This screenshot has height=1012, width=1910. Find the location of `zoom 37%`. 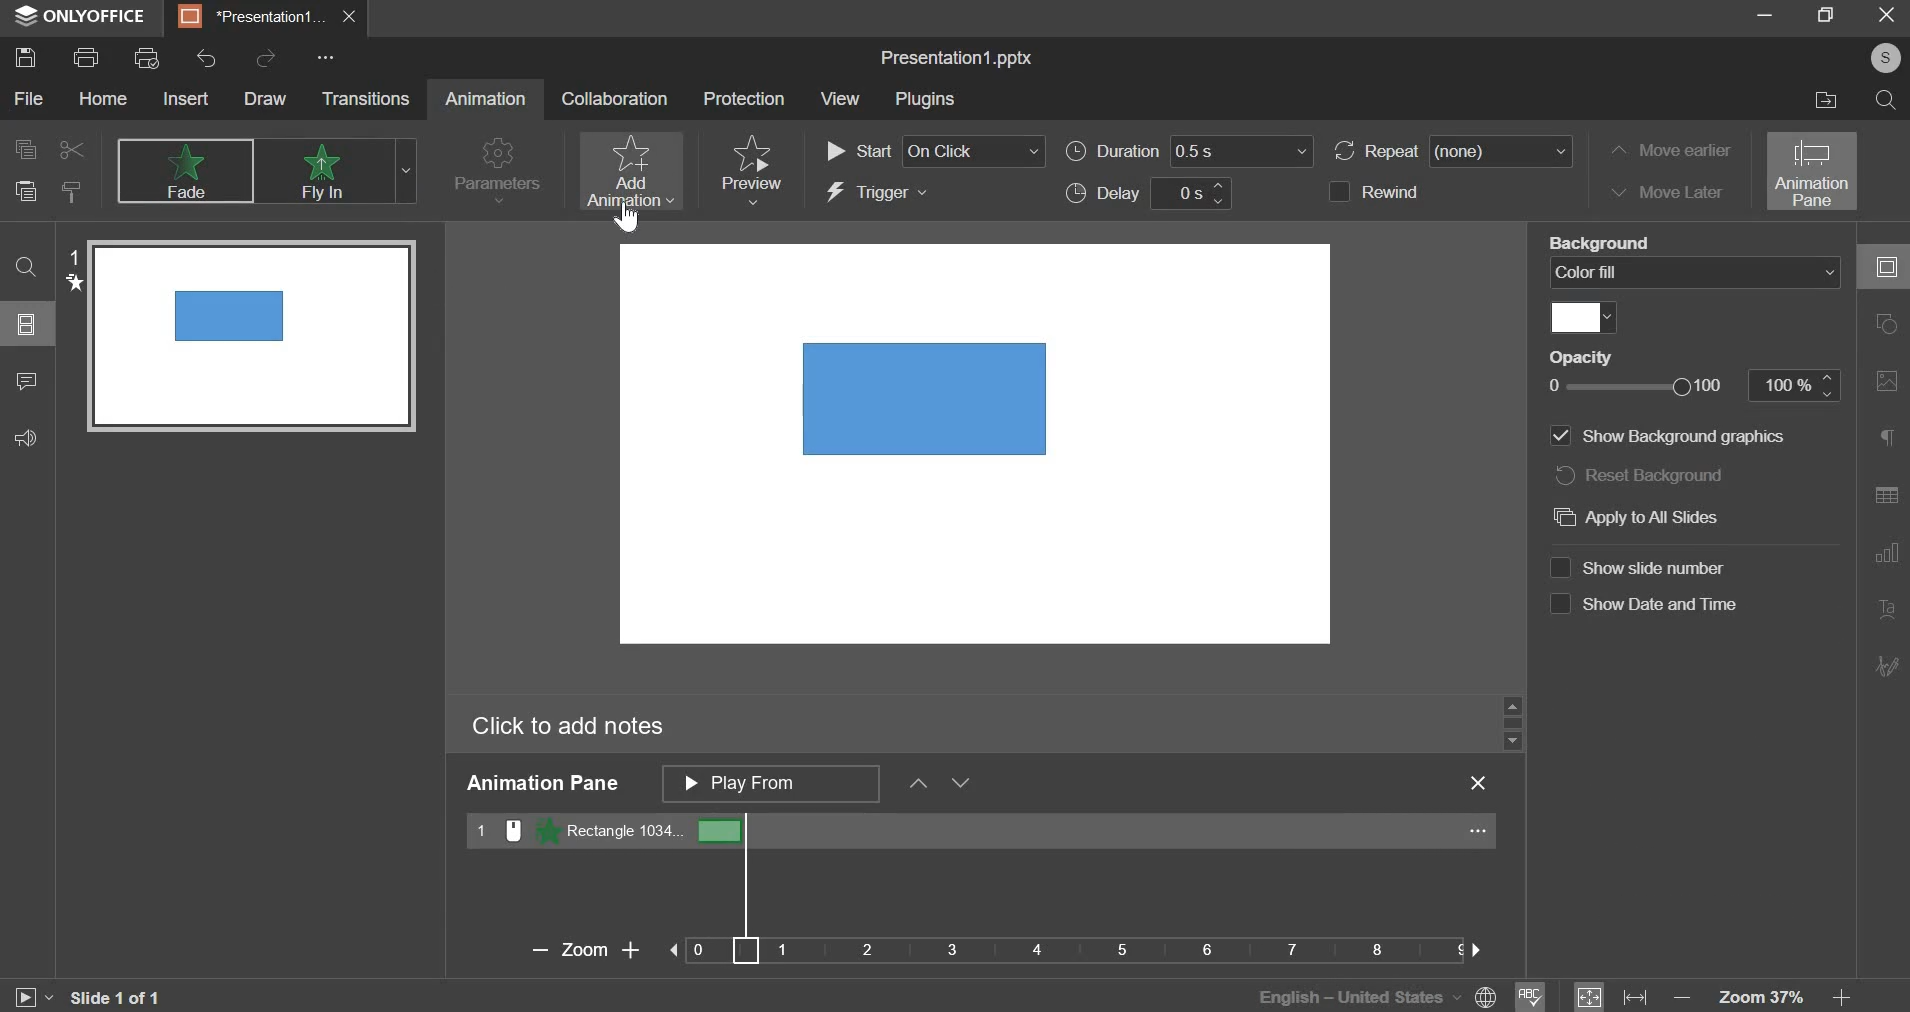

zoom 37% is located at coordinates (1761, 994).